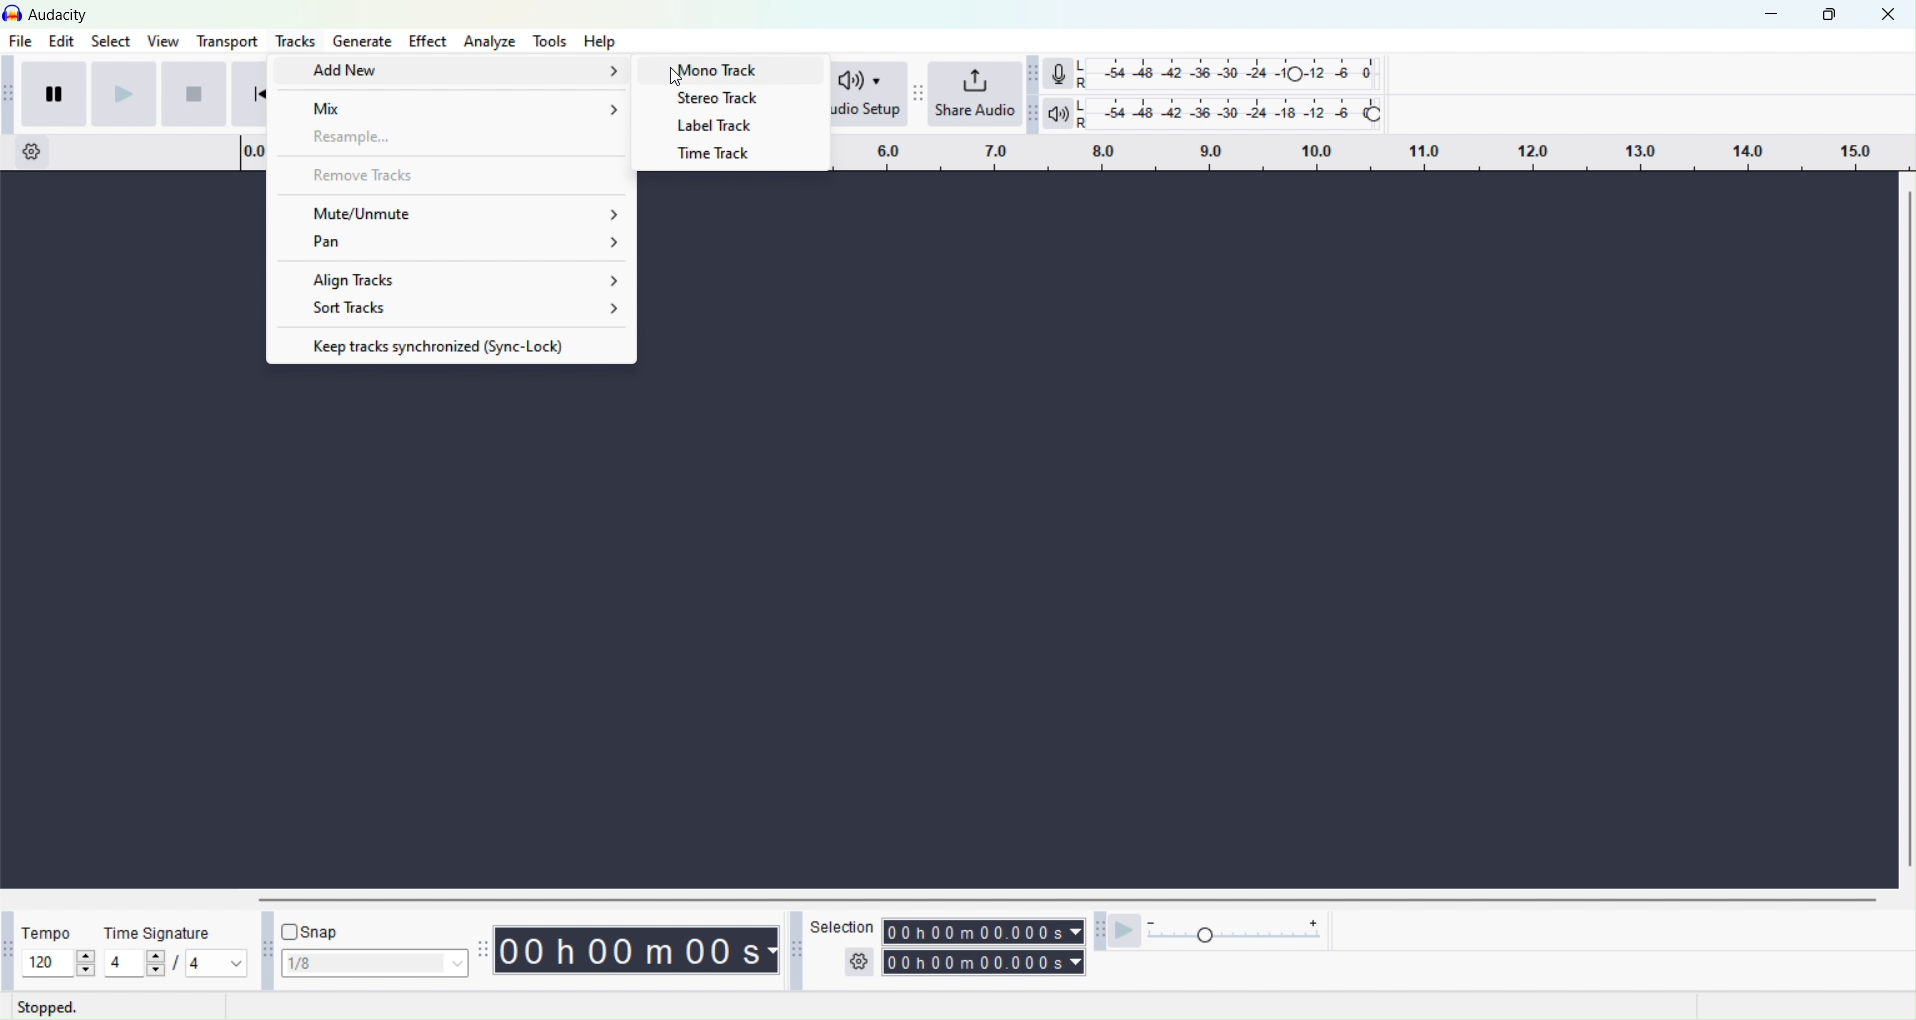 Image resolution: width=1916 pixels, height=1020 pixels. Describe the element at coordinates (1097, 935) in the screenshot. I see `Audacity play at speed toolbar` at that location.